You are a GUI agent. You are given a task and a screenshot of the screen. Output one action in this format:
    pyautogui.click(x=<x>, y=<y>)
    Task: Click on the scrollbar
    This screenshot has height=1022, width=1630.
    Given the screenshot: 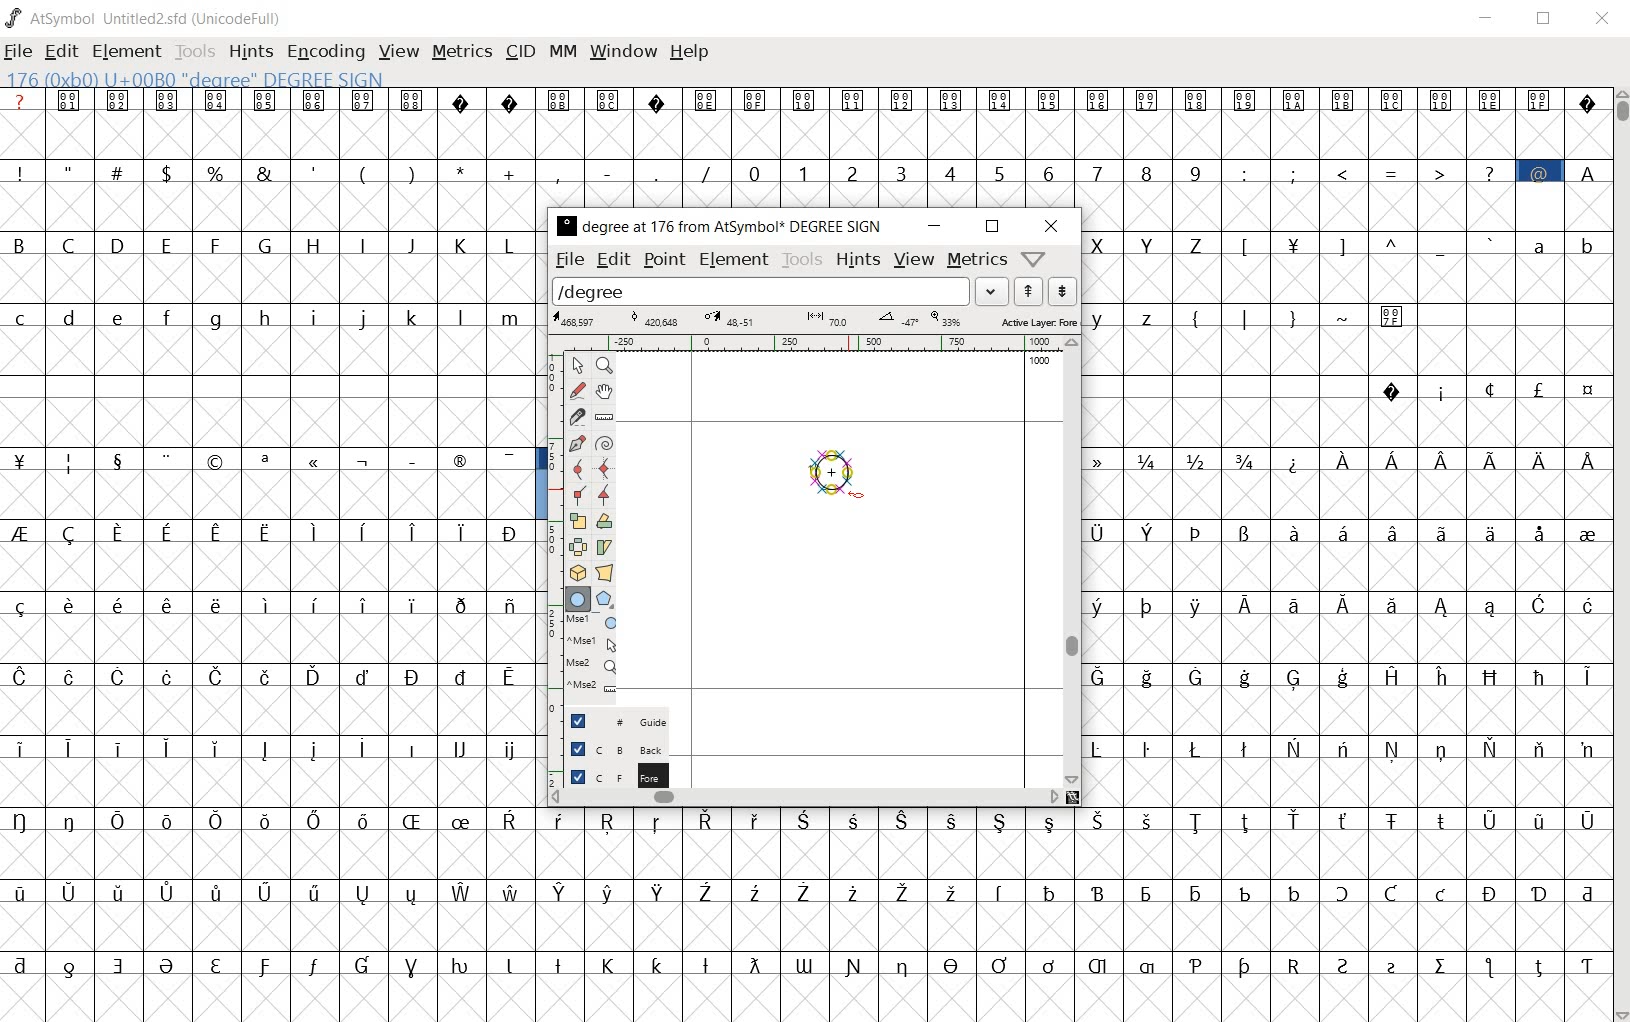 What is the action you would take?
    pyautogui.click(x=1070, y=562)
    